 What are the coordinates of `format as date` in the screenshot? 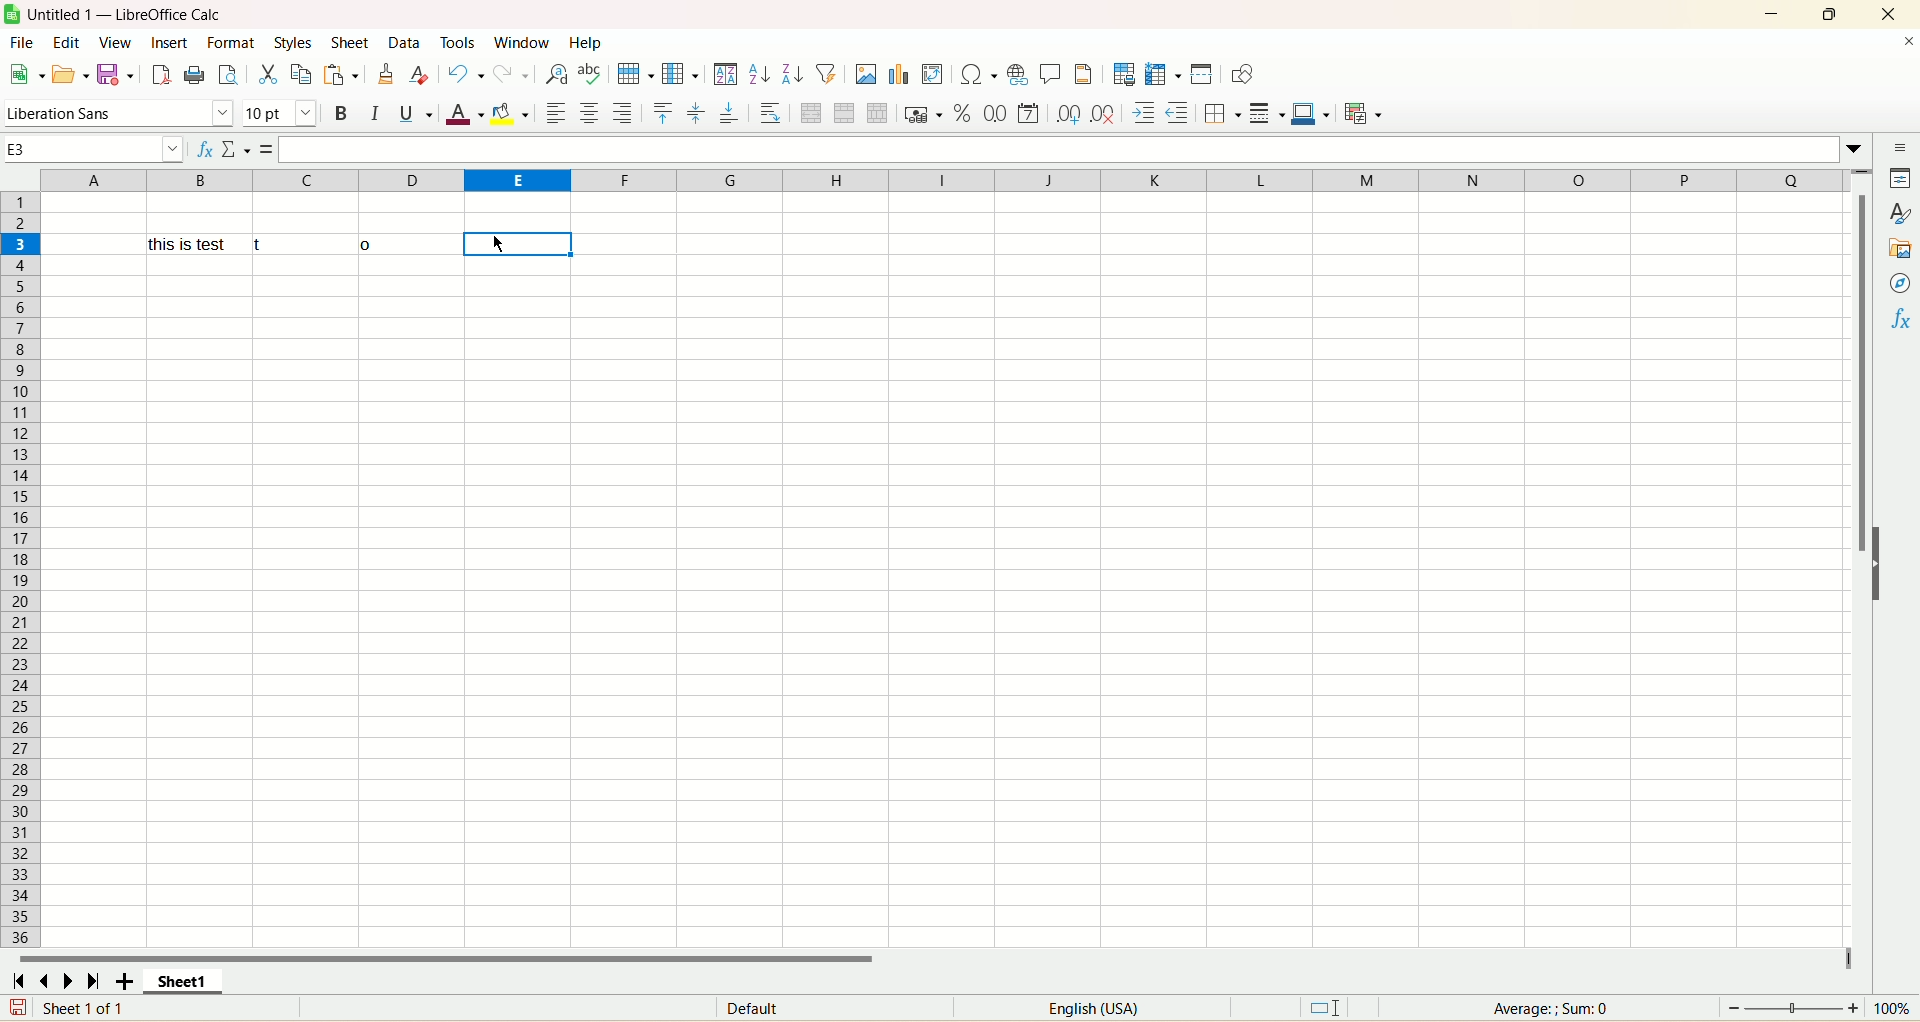 It's located at (1029, 115).